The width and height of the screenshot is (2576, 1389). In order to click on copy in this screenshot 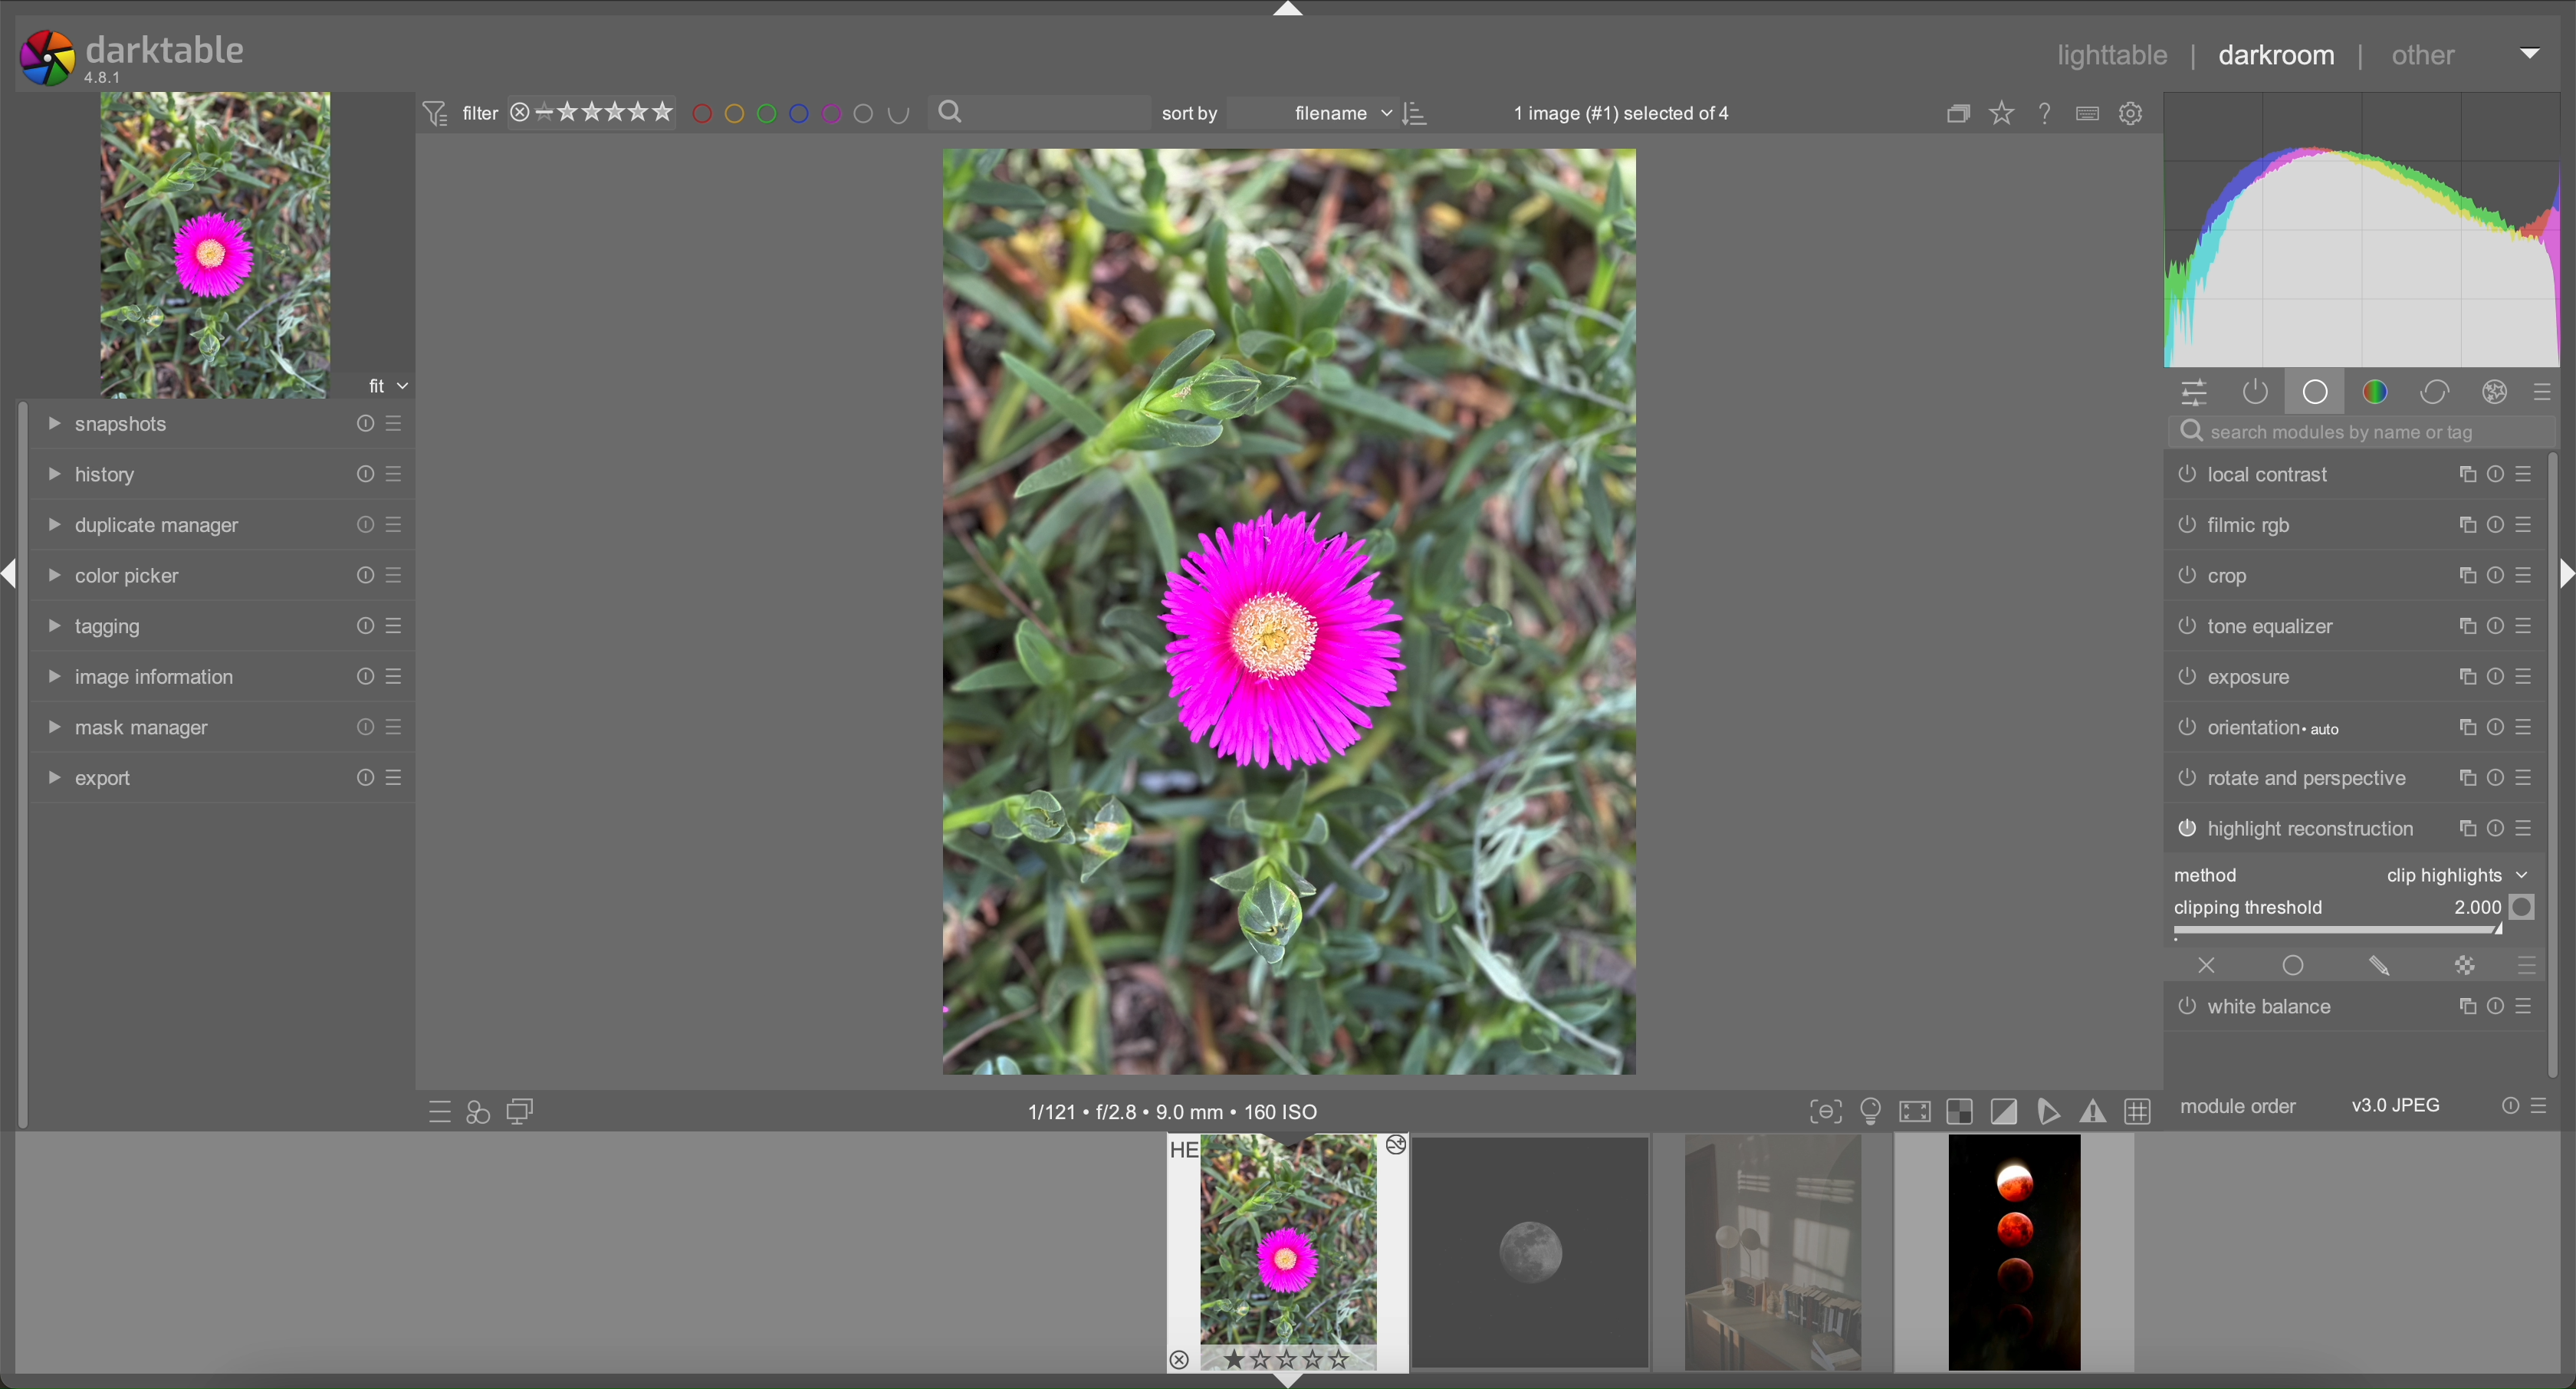, I will do `click(2459, 625)`.